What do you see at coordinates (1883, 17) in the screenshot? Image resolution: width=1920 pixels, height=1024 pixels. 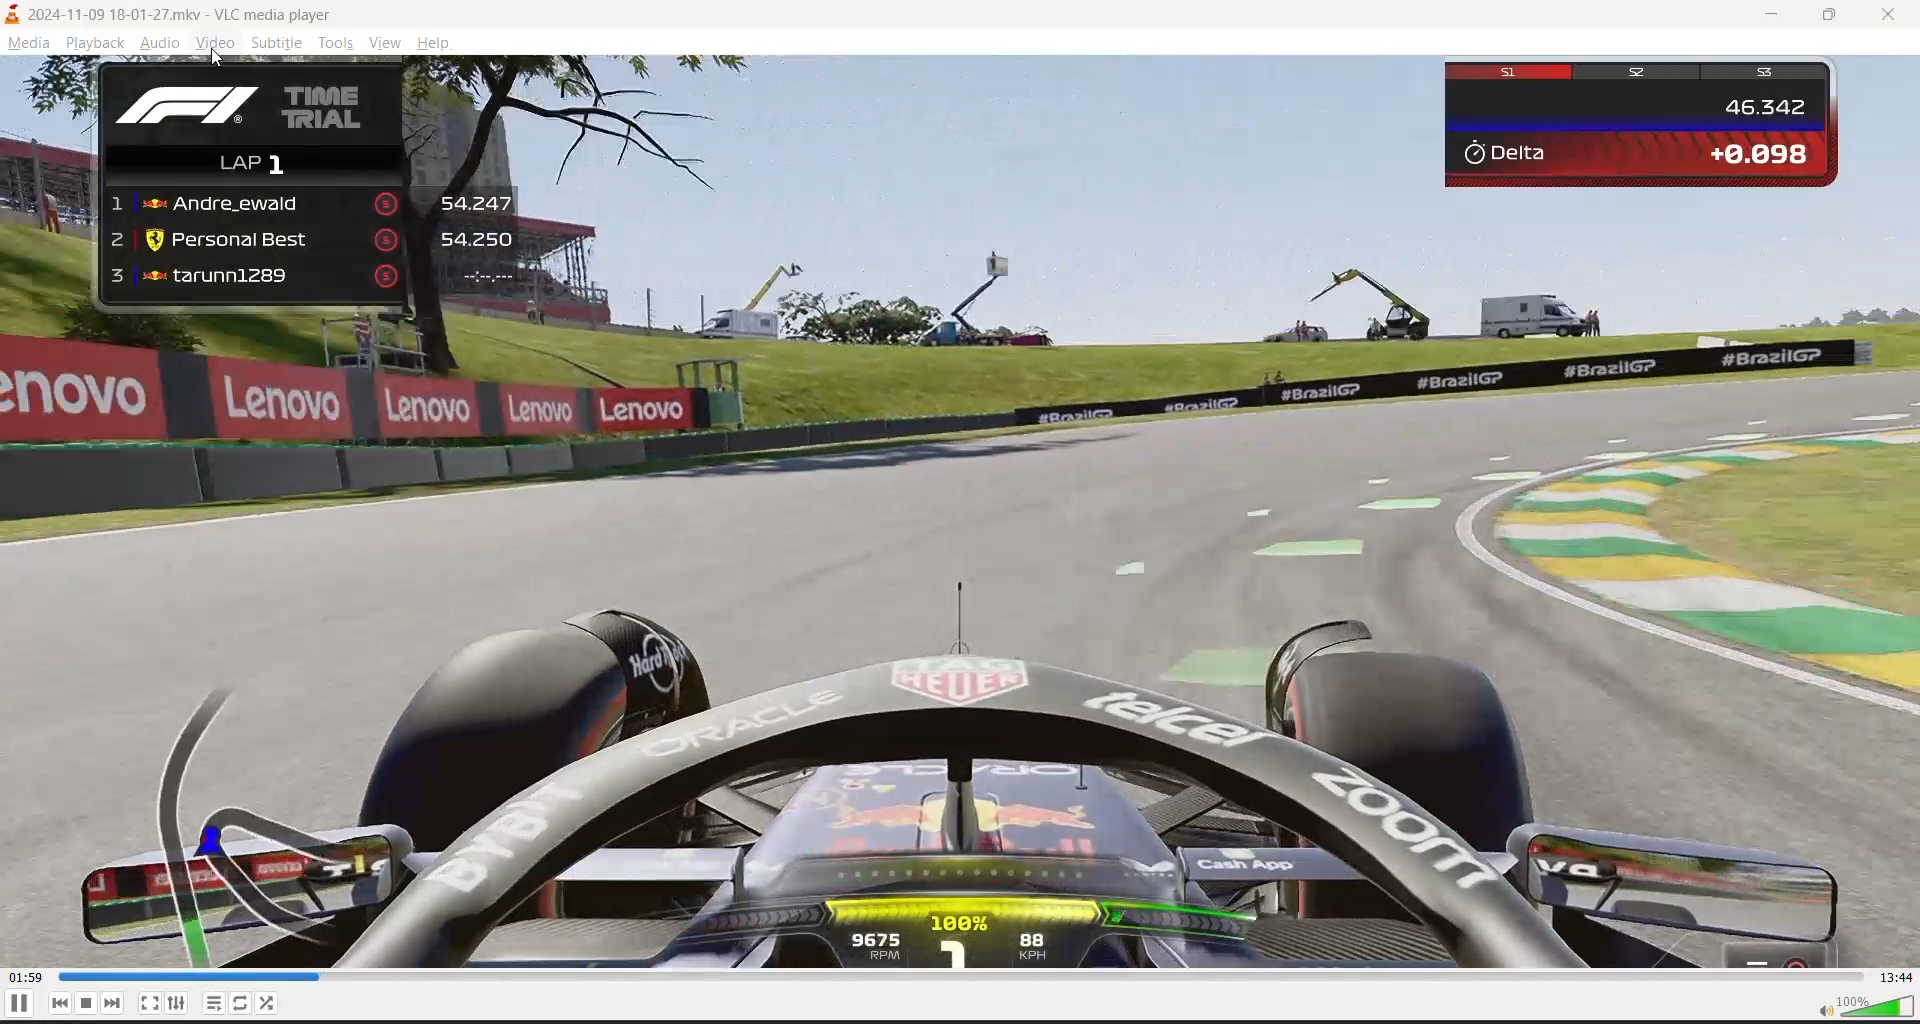 I see `close` at bounding box center [1883, 17].